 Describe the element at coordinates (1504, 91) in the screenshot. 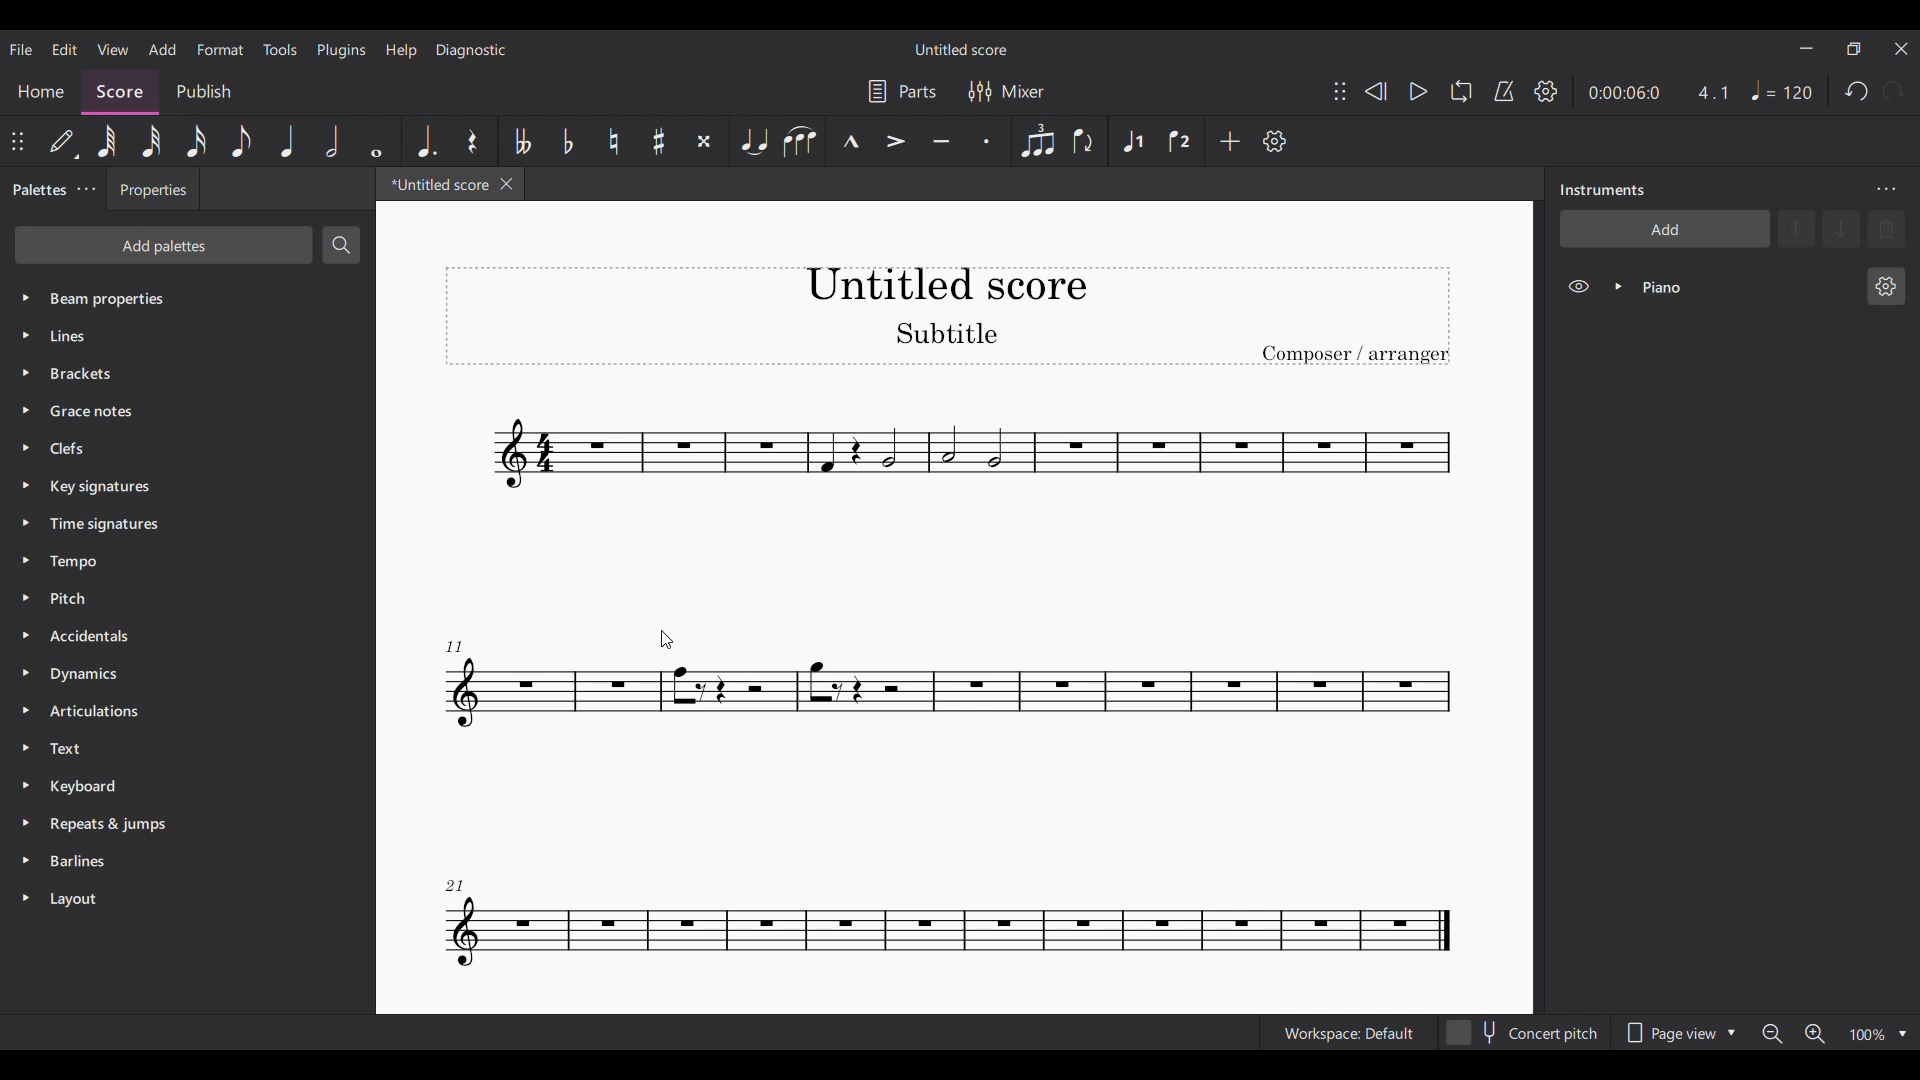

I see `Metronome` at that location.